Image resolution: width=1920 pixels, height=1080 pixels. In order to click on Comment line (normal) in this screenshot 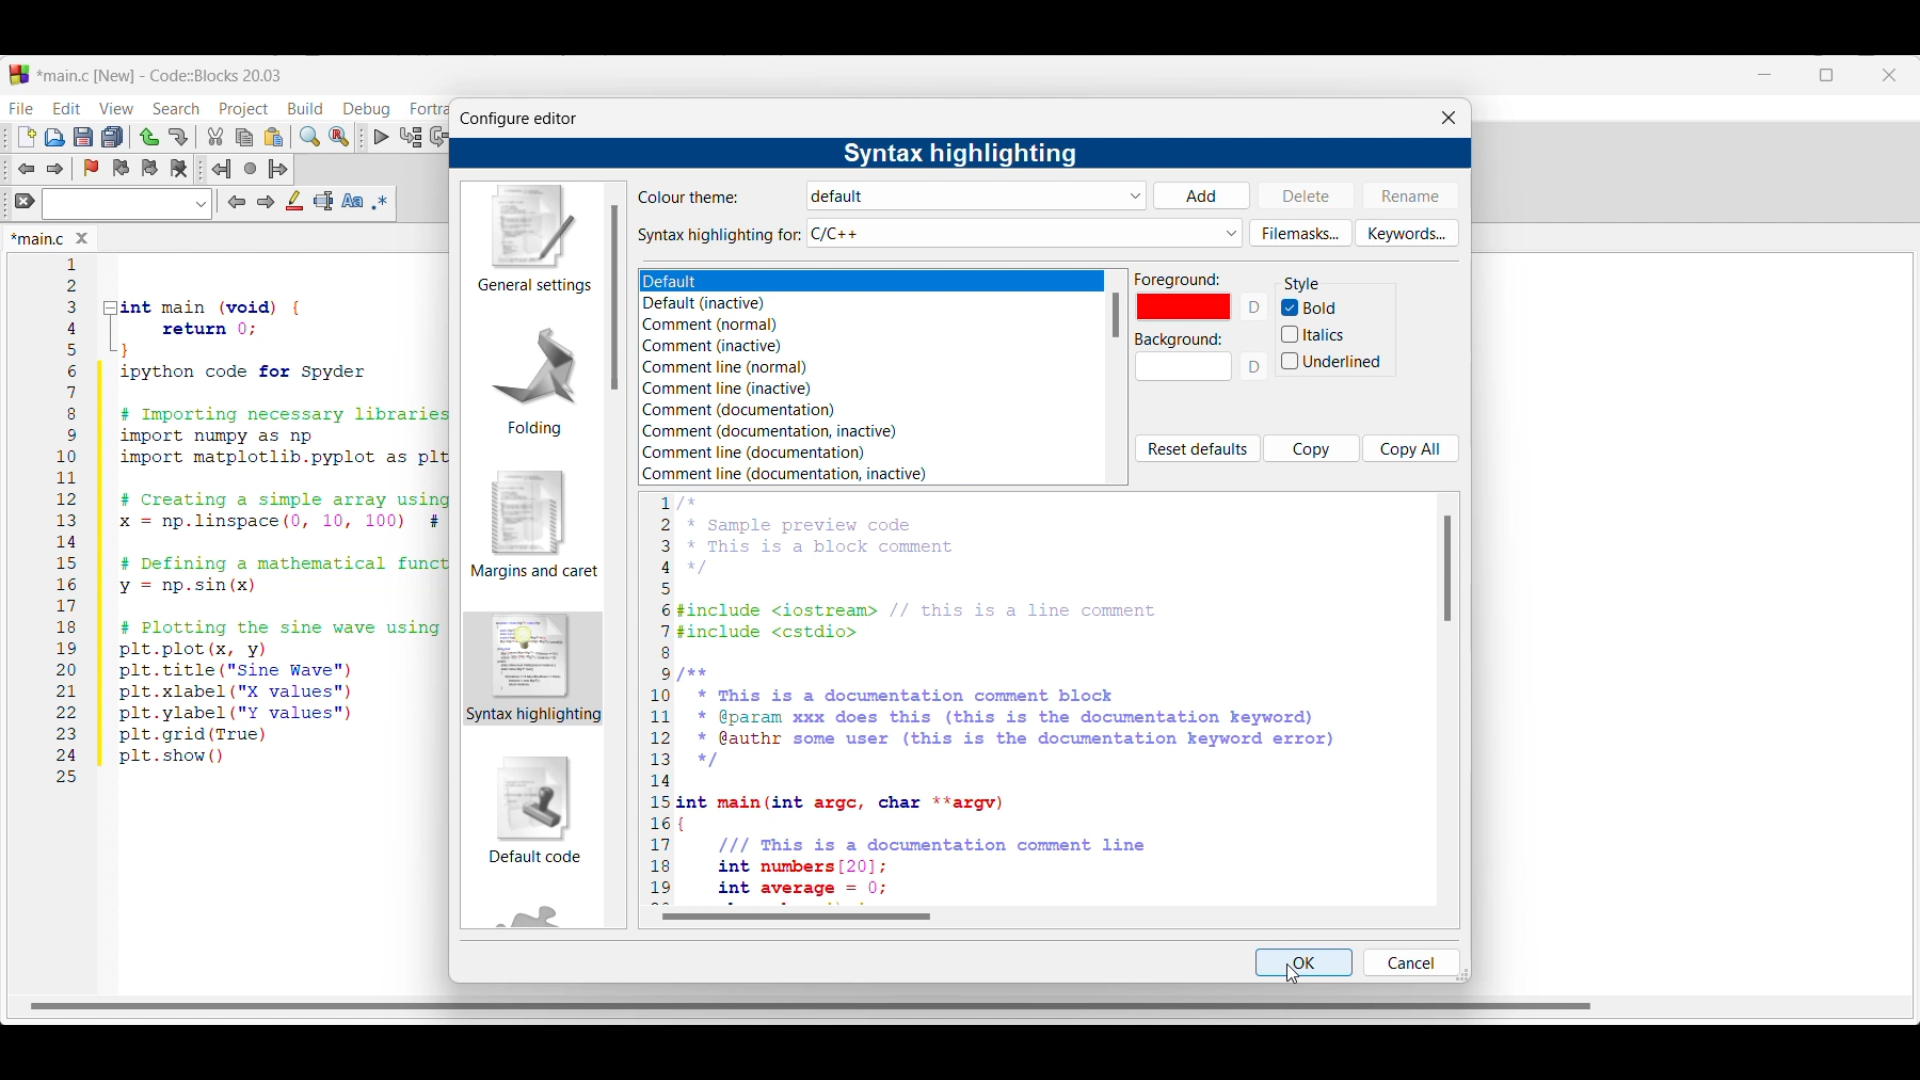, I will do `click(725, 367)`.